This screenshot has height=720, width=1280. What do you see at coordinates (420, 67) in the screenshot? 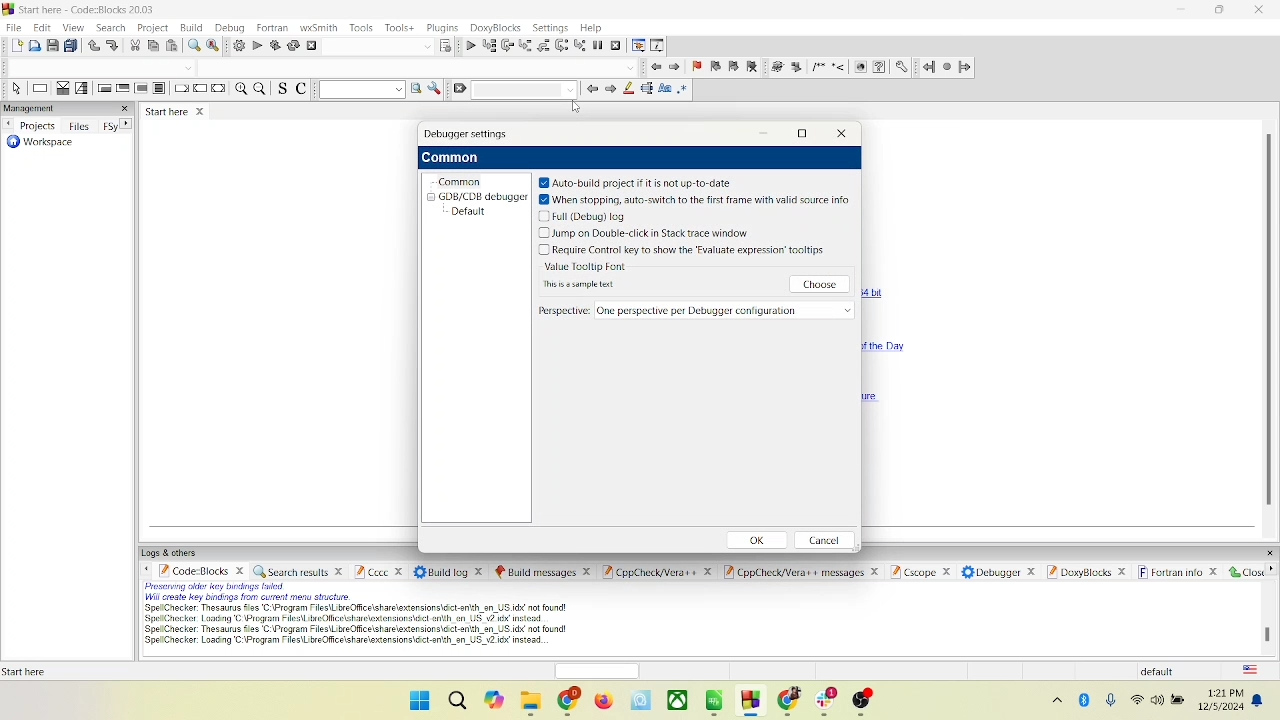
I see `blank space` at bounding box center [420, 67].